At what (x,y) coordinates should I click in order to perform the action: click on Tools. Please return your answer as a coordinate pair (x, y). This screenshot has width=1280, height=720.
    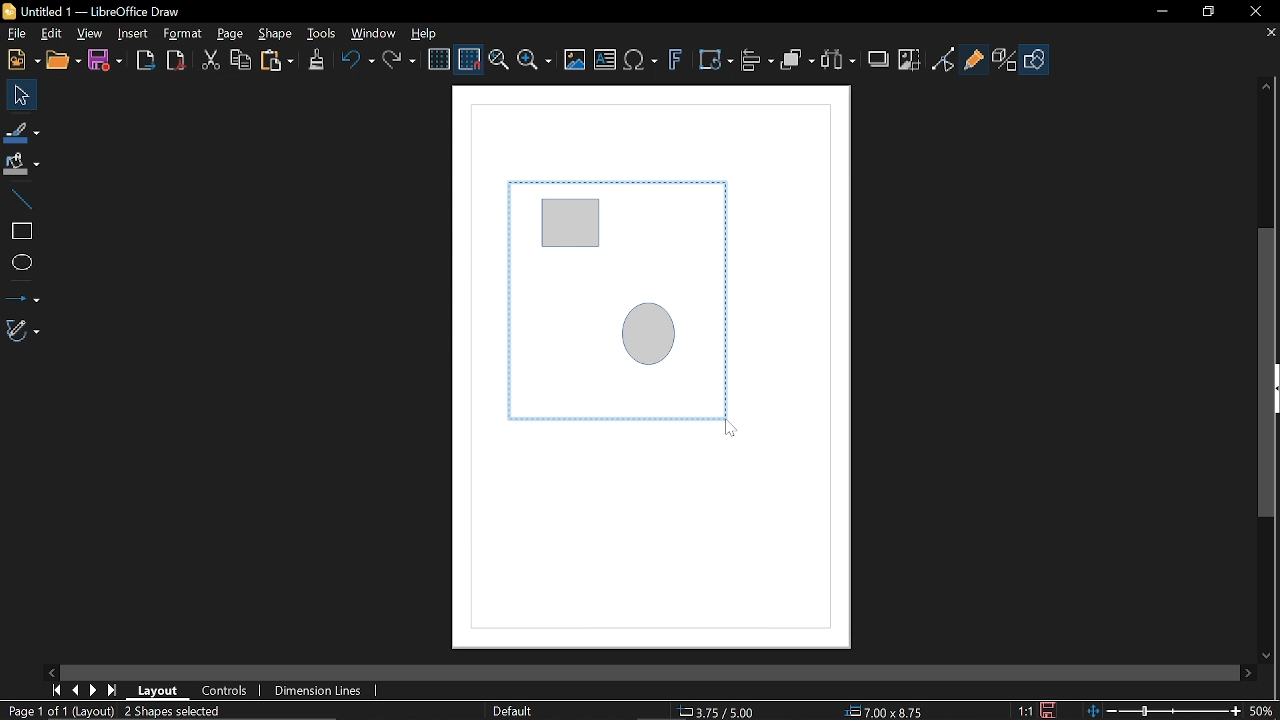
    Looking at the image, I should click on (322, 34).